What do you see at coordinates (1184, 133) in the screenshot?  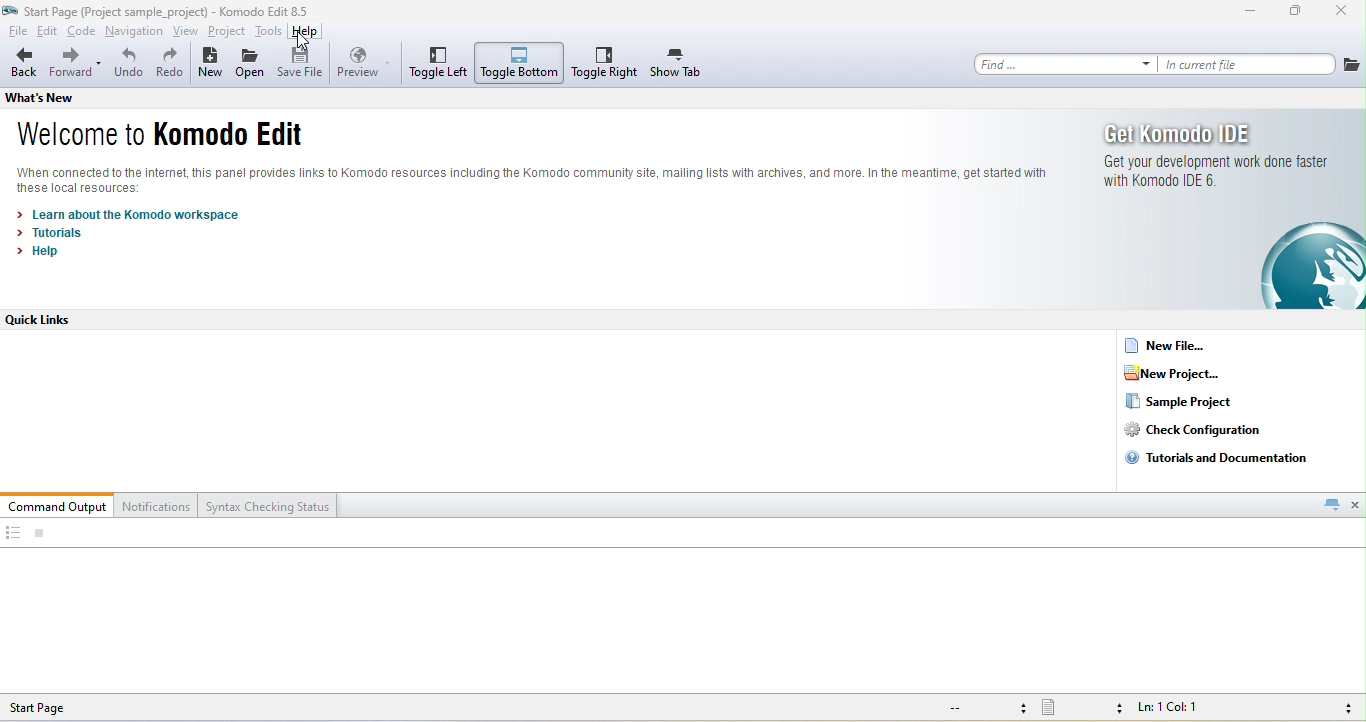 I see `get komodo ide` at bounding box center [1184, 133].